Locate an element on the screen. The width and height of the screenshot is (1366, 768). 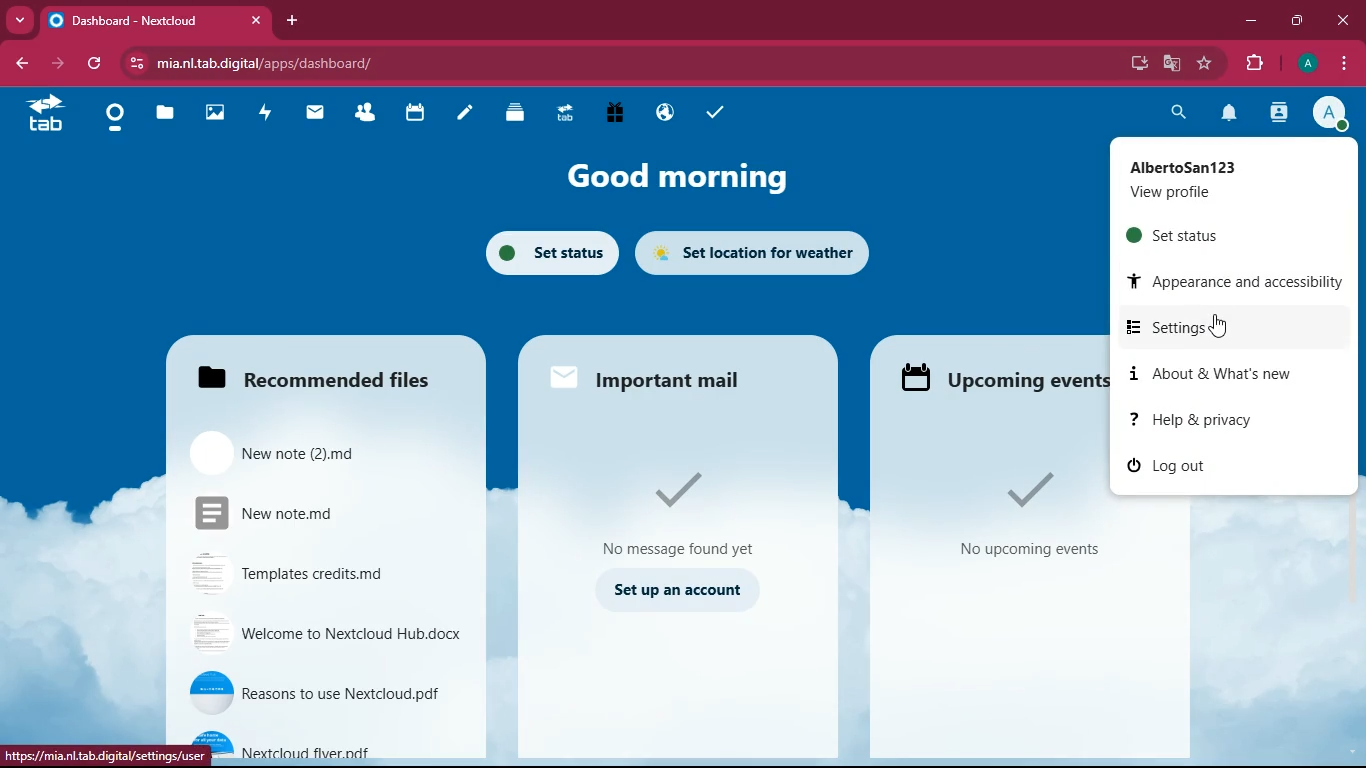
desktop is located at coordinates (1134, 65).